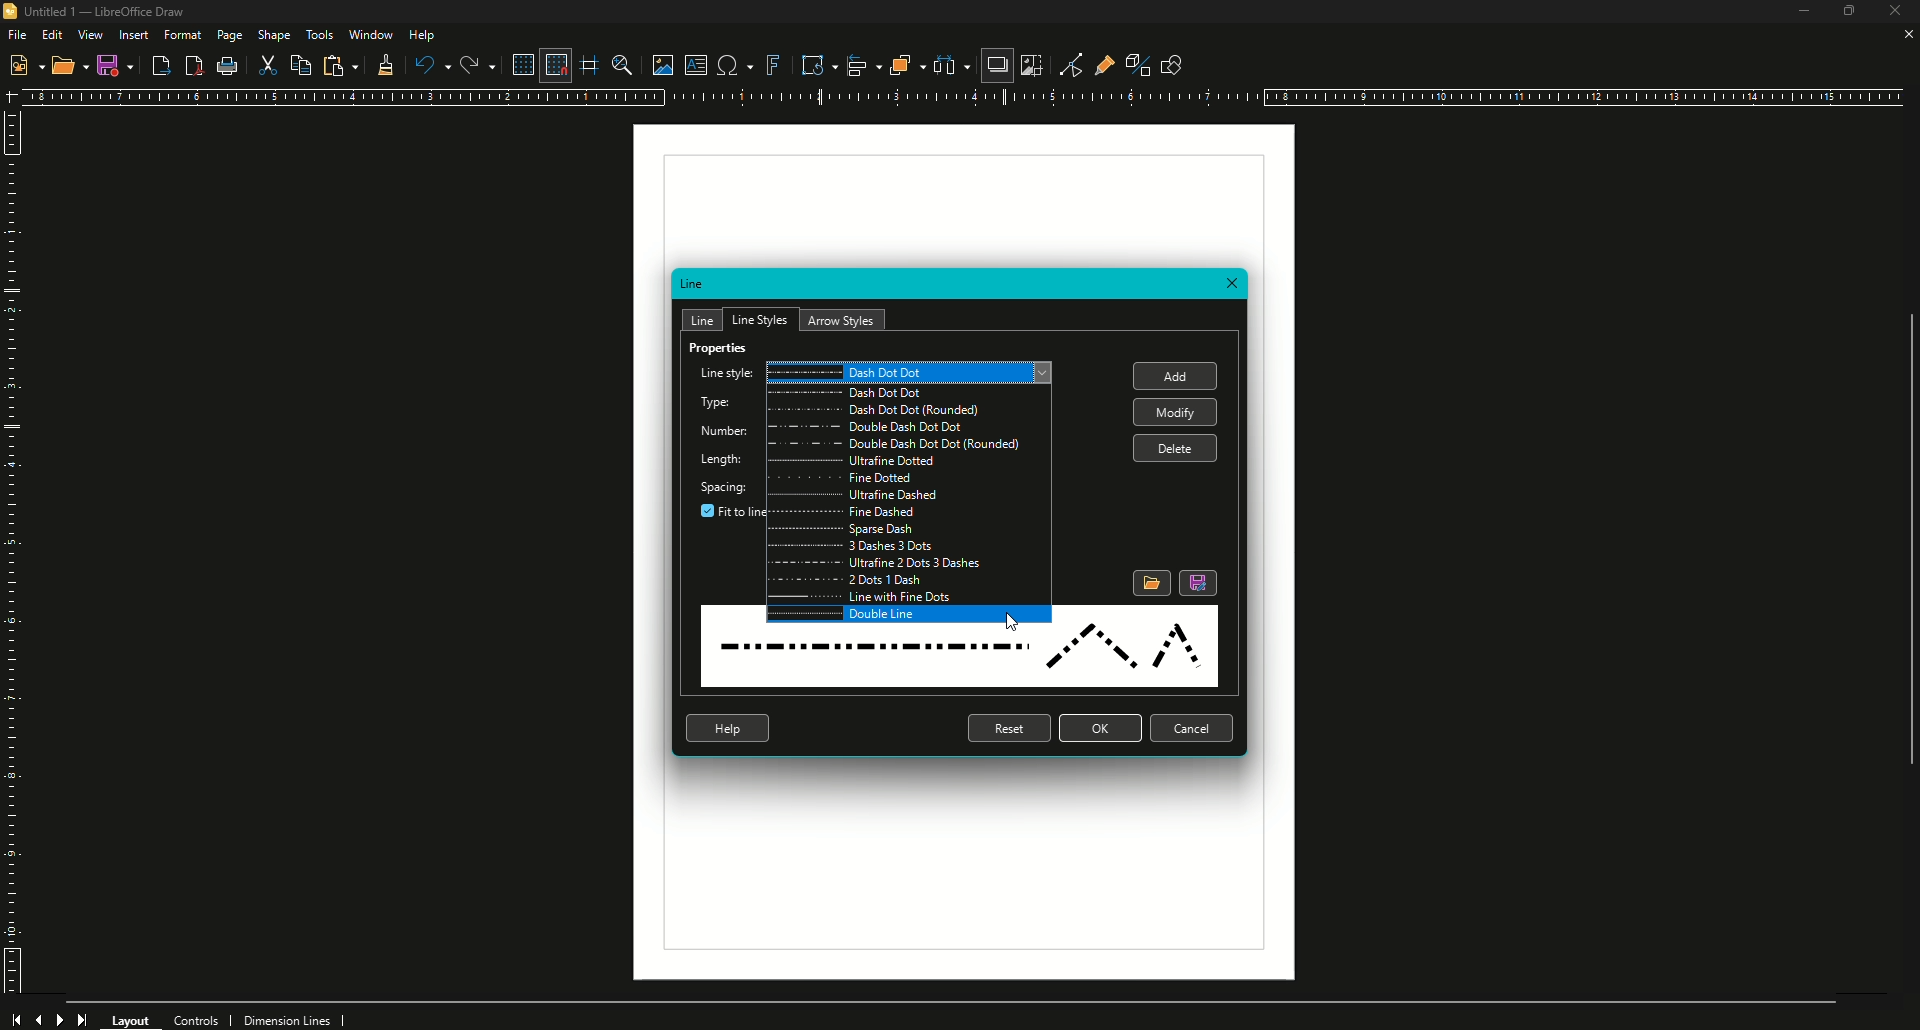 This screenshot has height=1030, width=1920. What do you see at coordinates (1064, 64) in the screenshot?
I see `Toggle Point Edit Mode` at bounding box center [1064, 64].